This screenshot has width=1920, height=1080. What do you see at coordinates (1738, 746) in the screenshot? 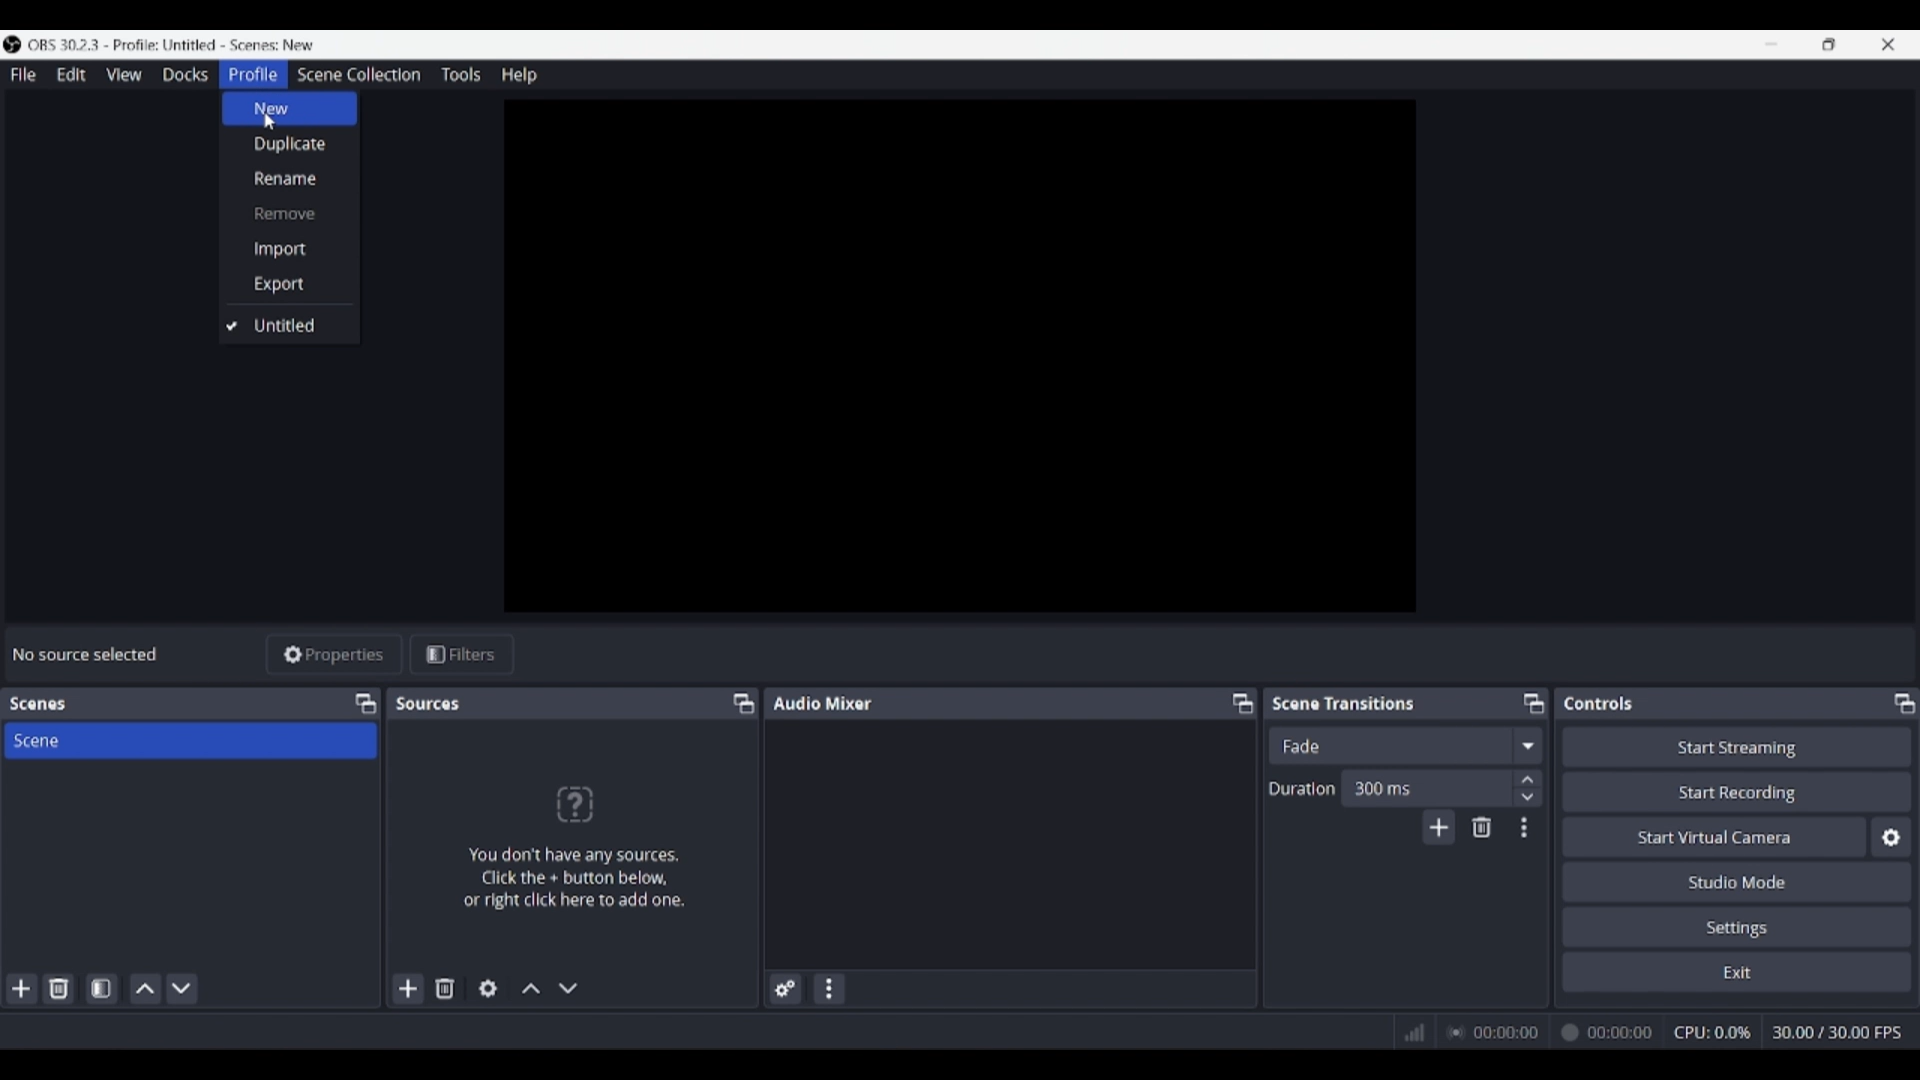
I see `Start streaming` at bounding box center [1738, 746].